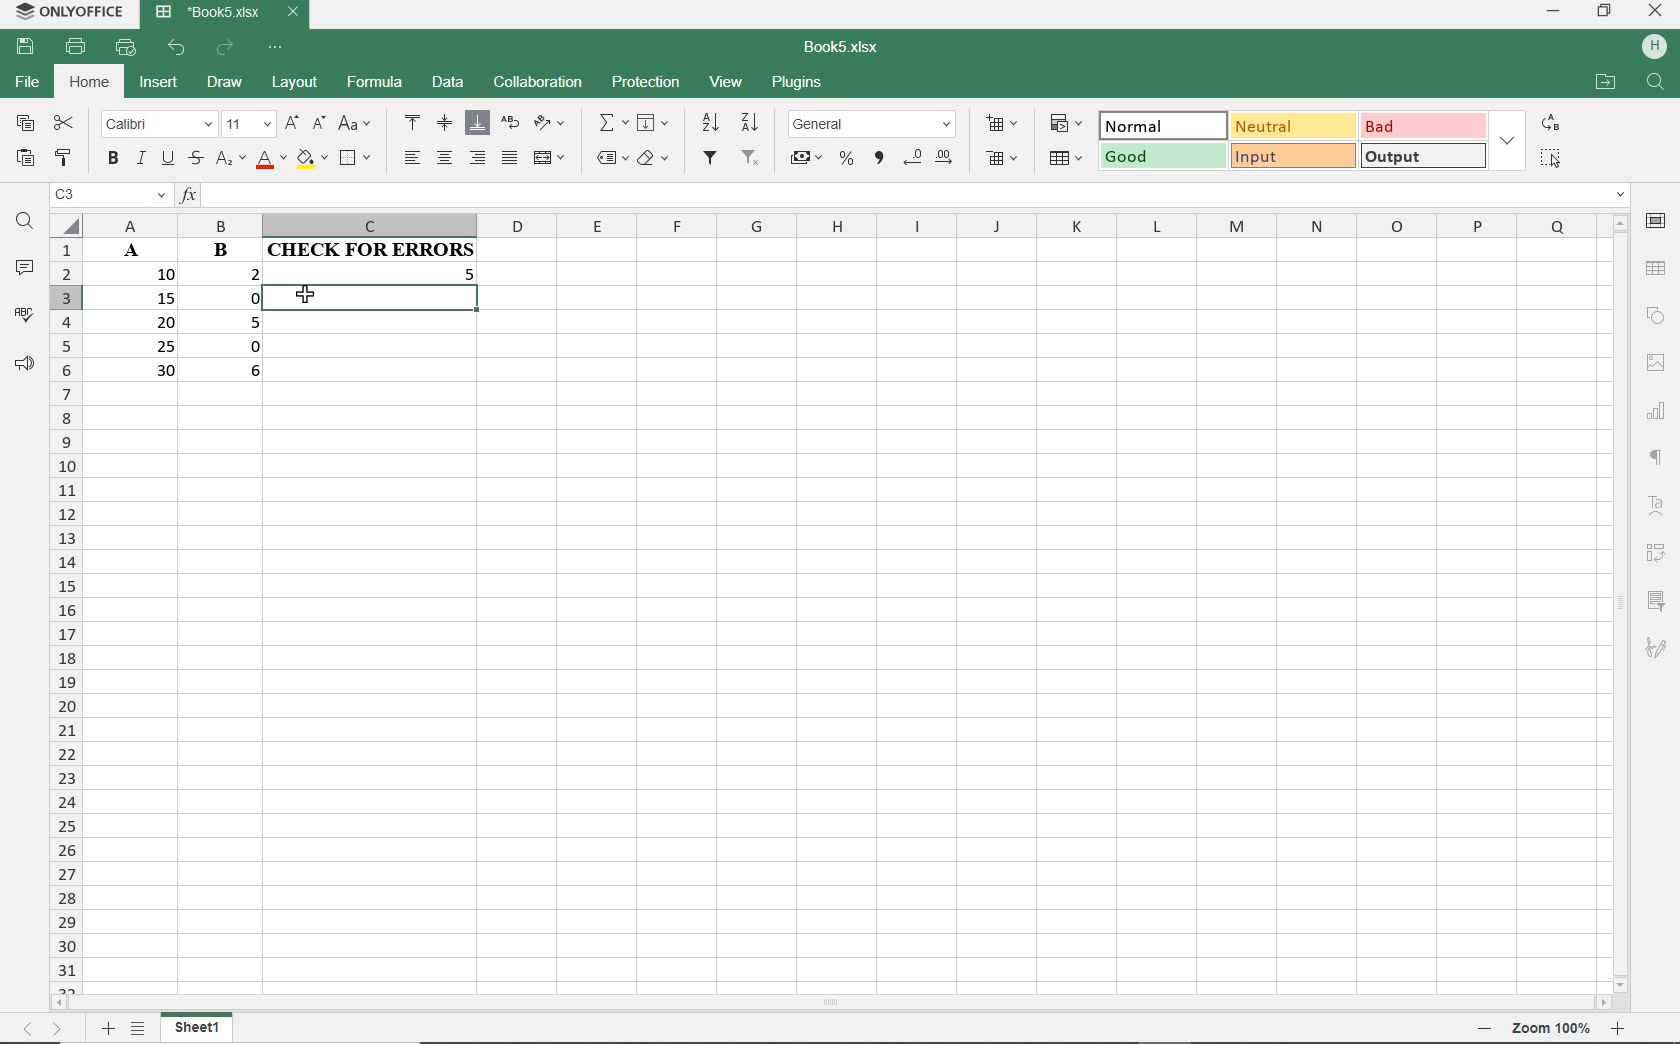 Image resolution: width=1680 pixels, height=1044 pixels. What do you see at coordinates (651, 123) in the screenshot?
I see `FILL` at bounding box center [651, 123].